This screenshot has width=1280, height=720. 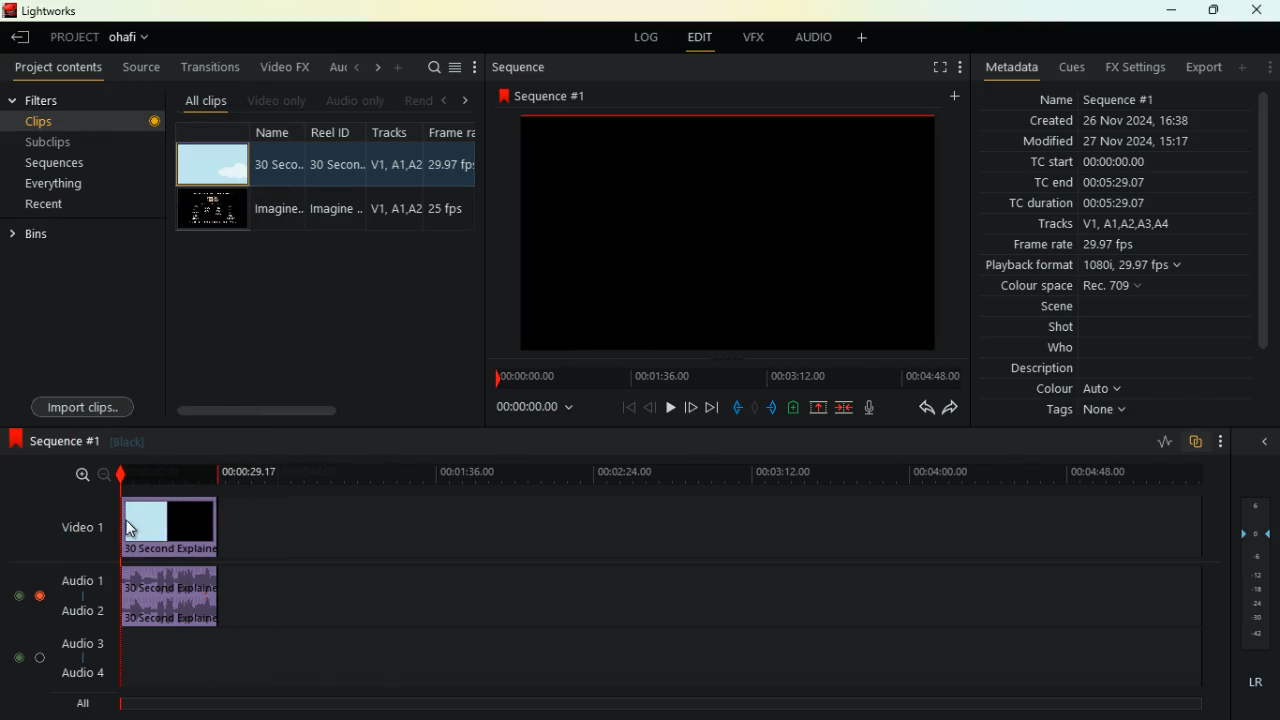 What do you see at coordinates (1093, 184) in the screenshot?
I see `tc end` at bounding box center [1093, 184].